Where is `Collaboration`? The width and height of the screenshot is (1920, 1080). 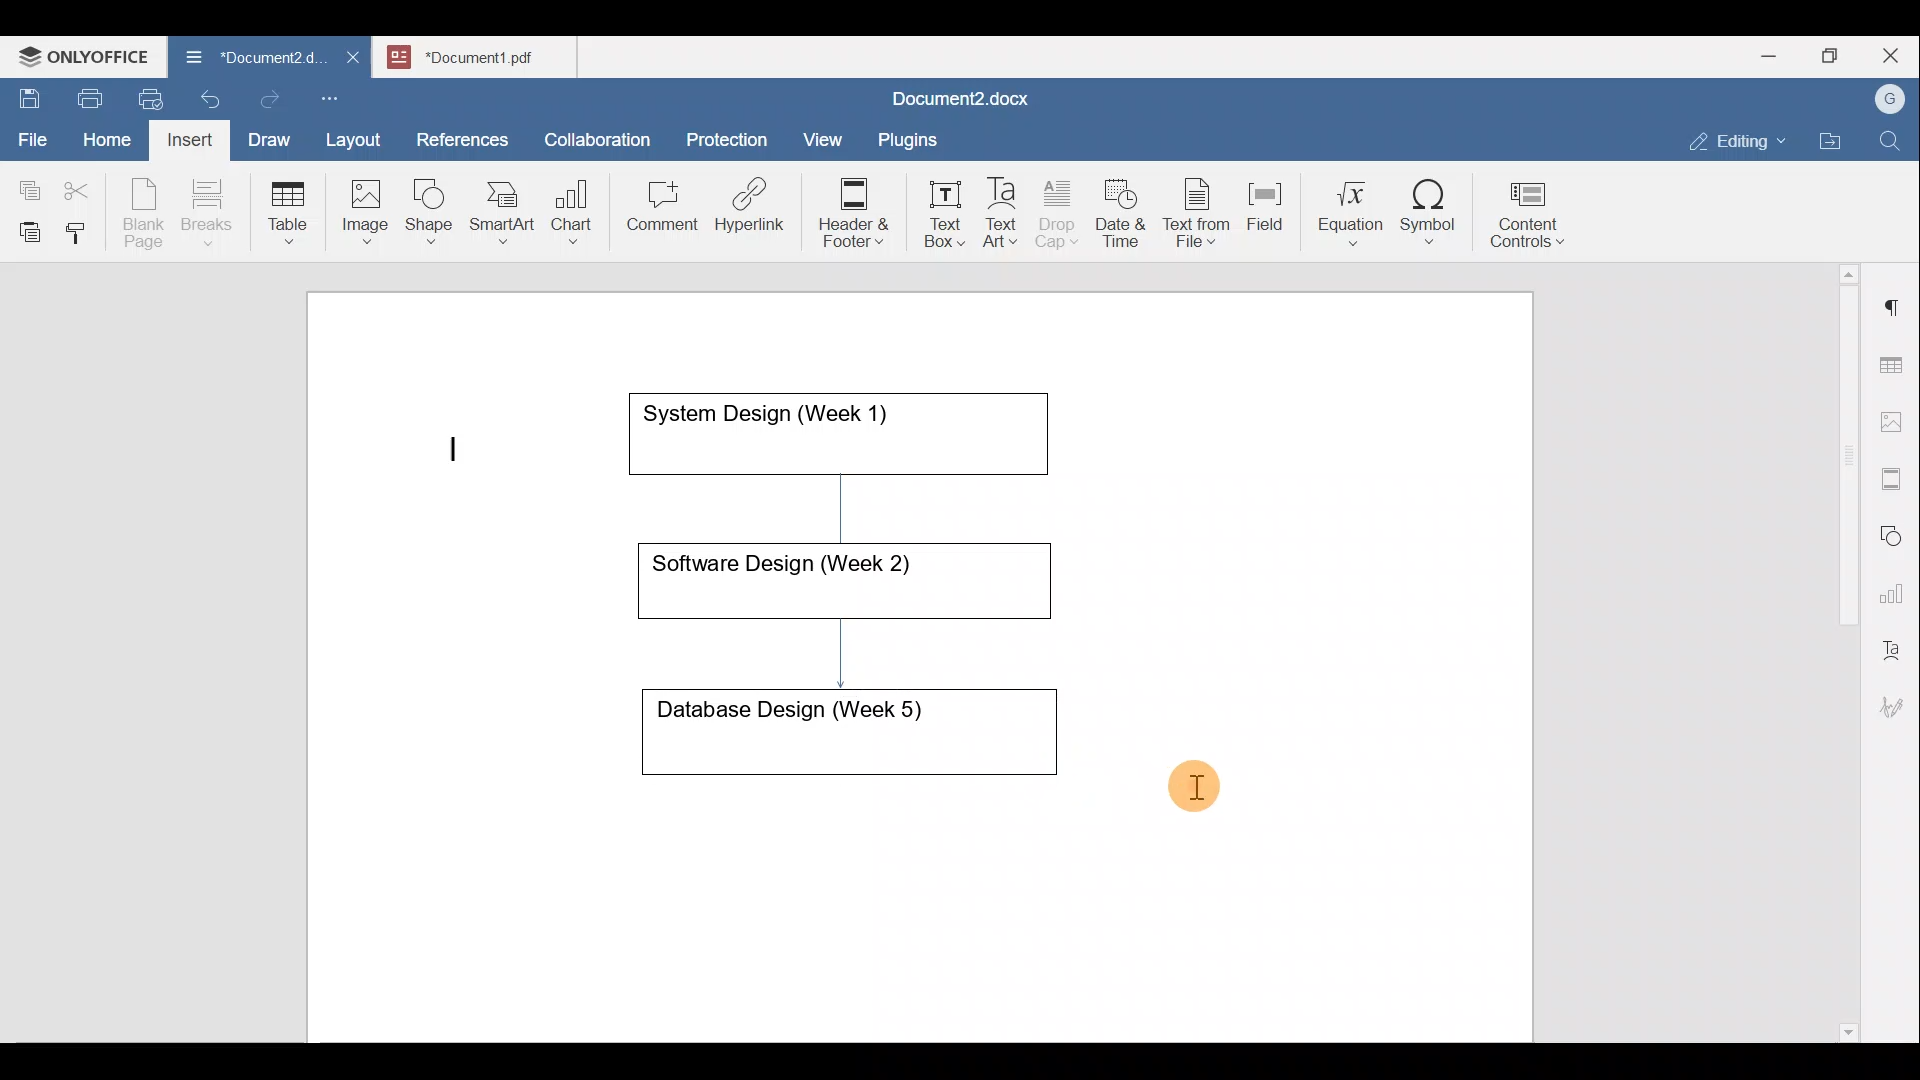
Collaboration is located at coordinates (594, 129).